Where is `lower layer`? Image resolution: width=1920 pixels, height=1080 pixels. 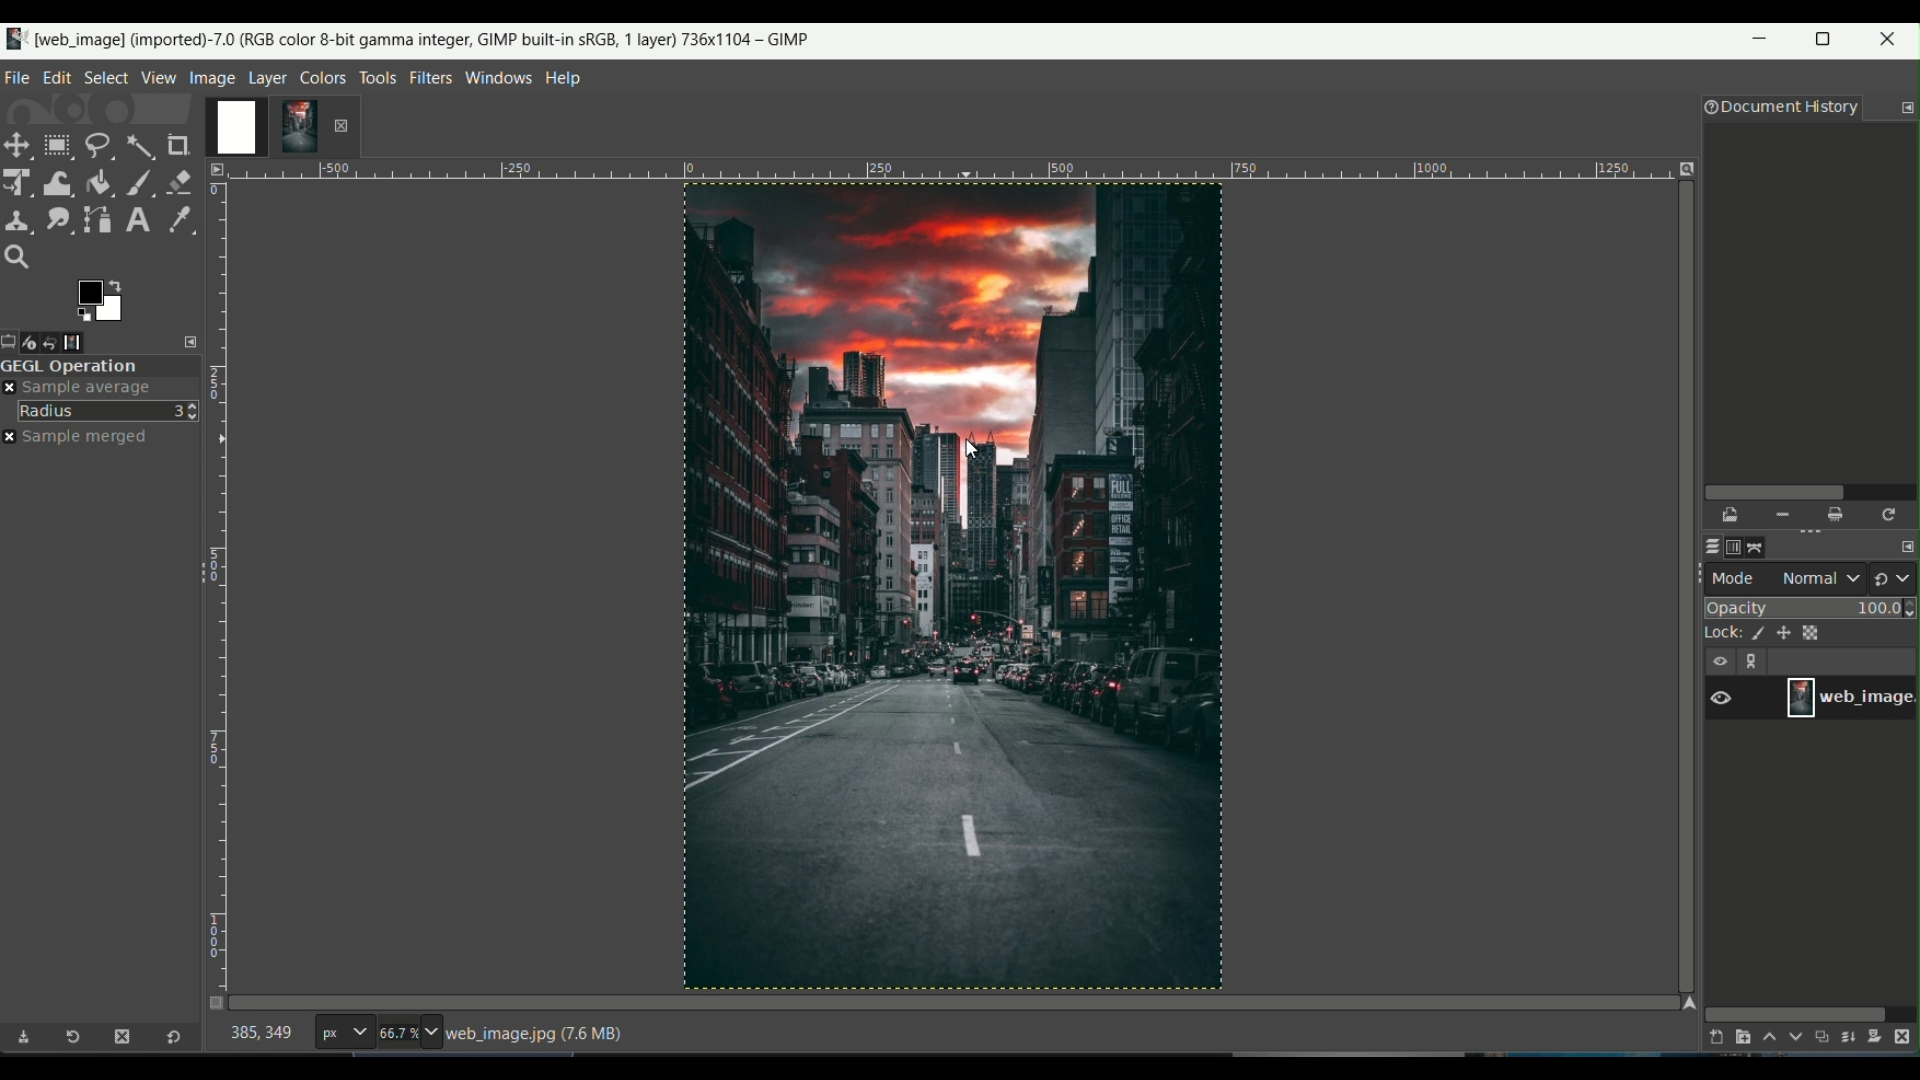 lower layer is located at coordinates (1796, 1041).